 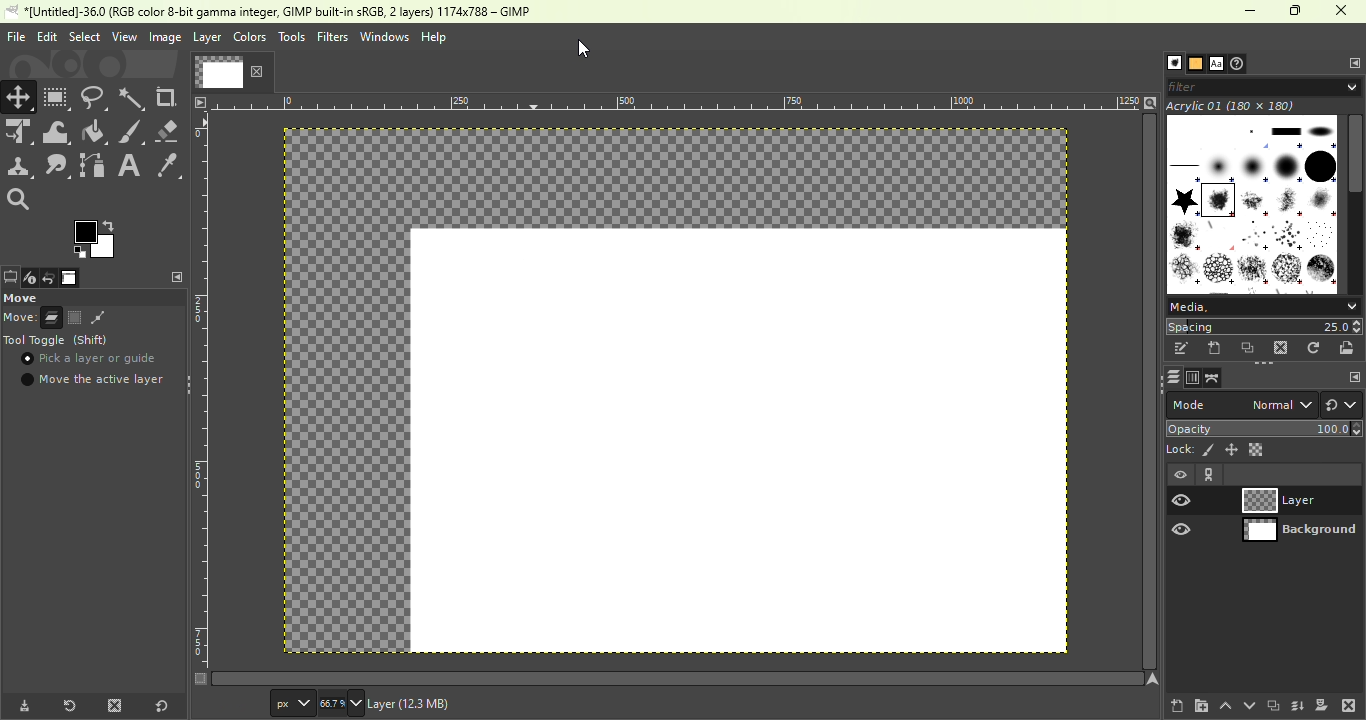 I want to click on canvas, so click(x=739, y=441).